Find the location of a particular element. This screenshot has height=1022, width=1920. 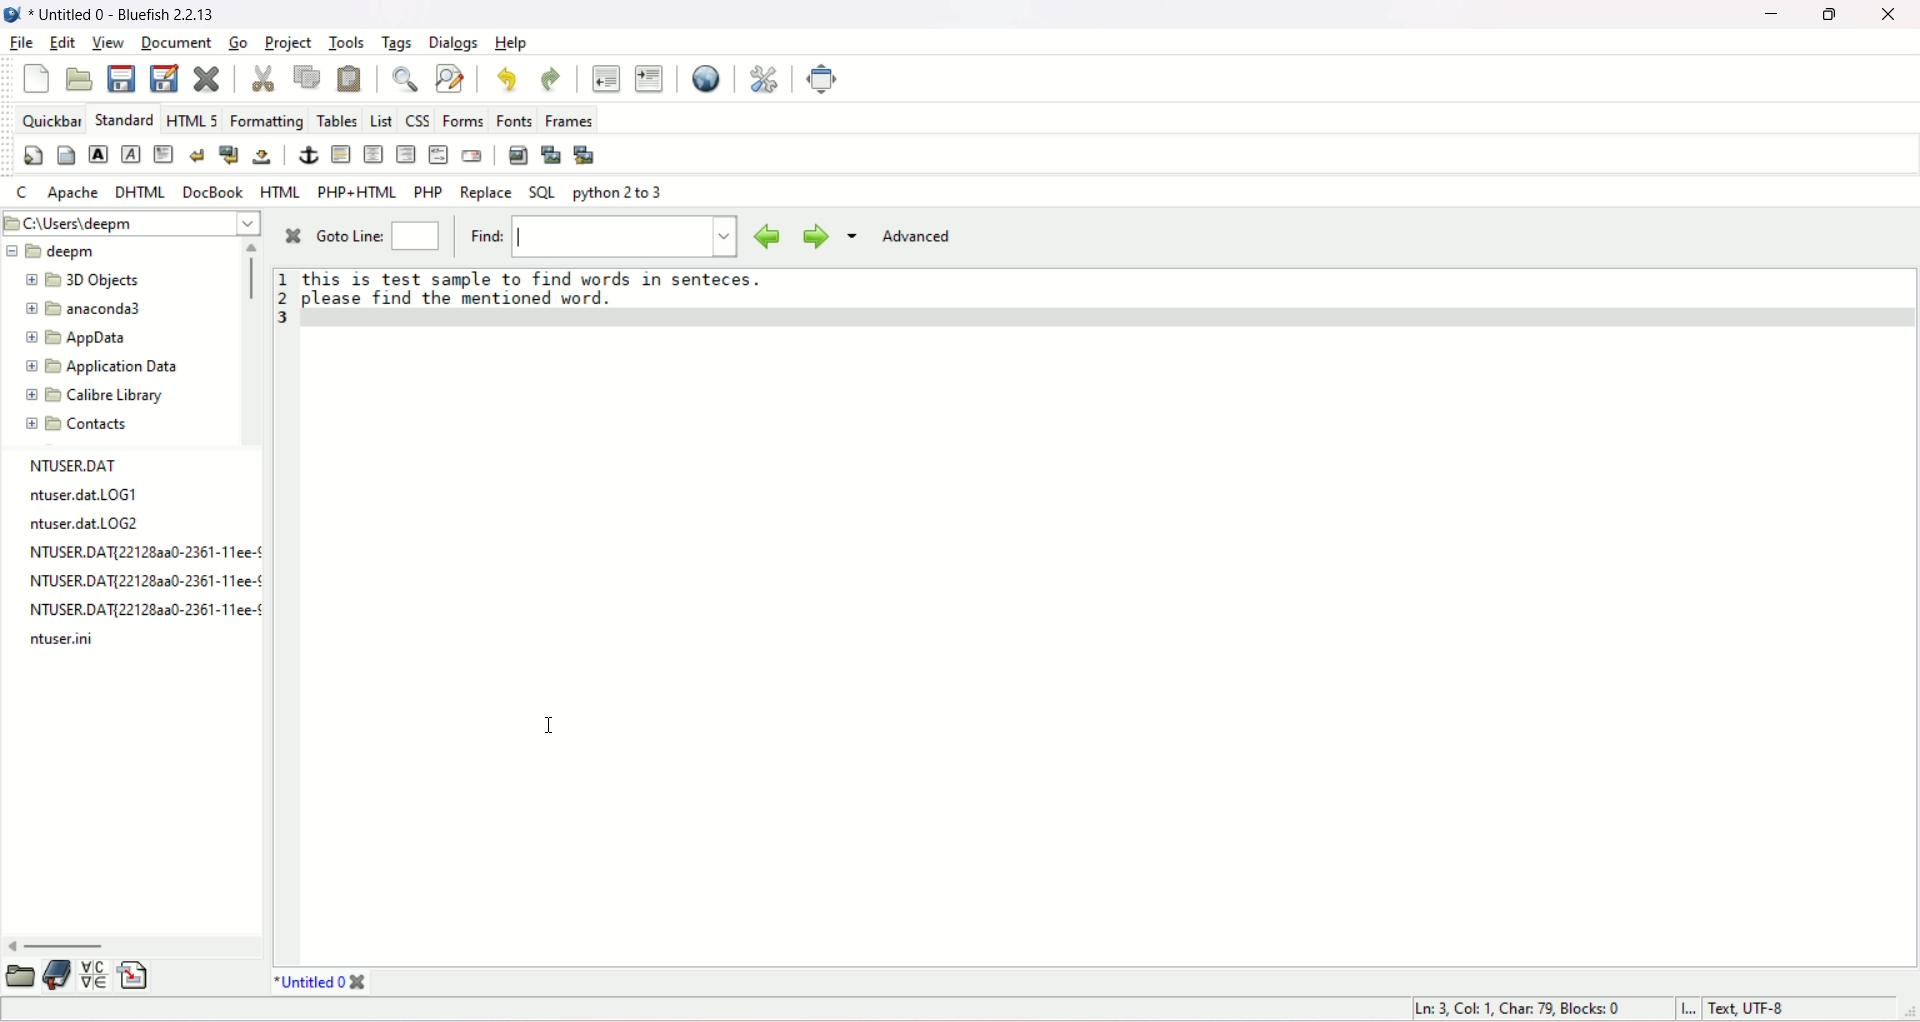

fonts is located at coordinates (513, 118).